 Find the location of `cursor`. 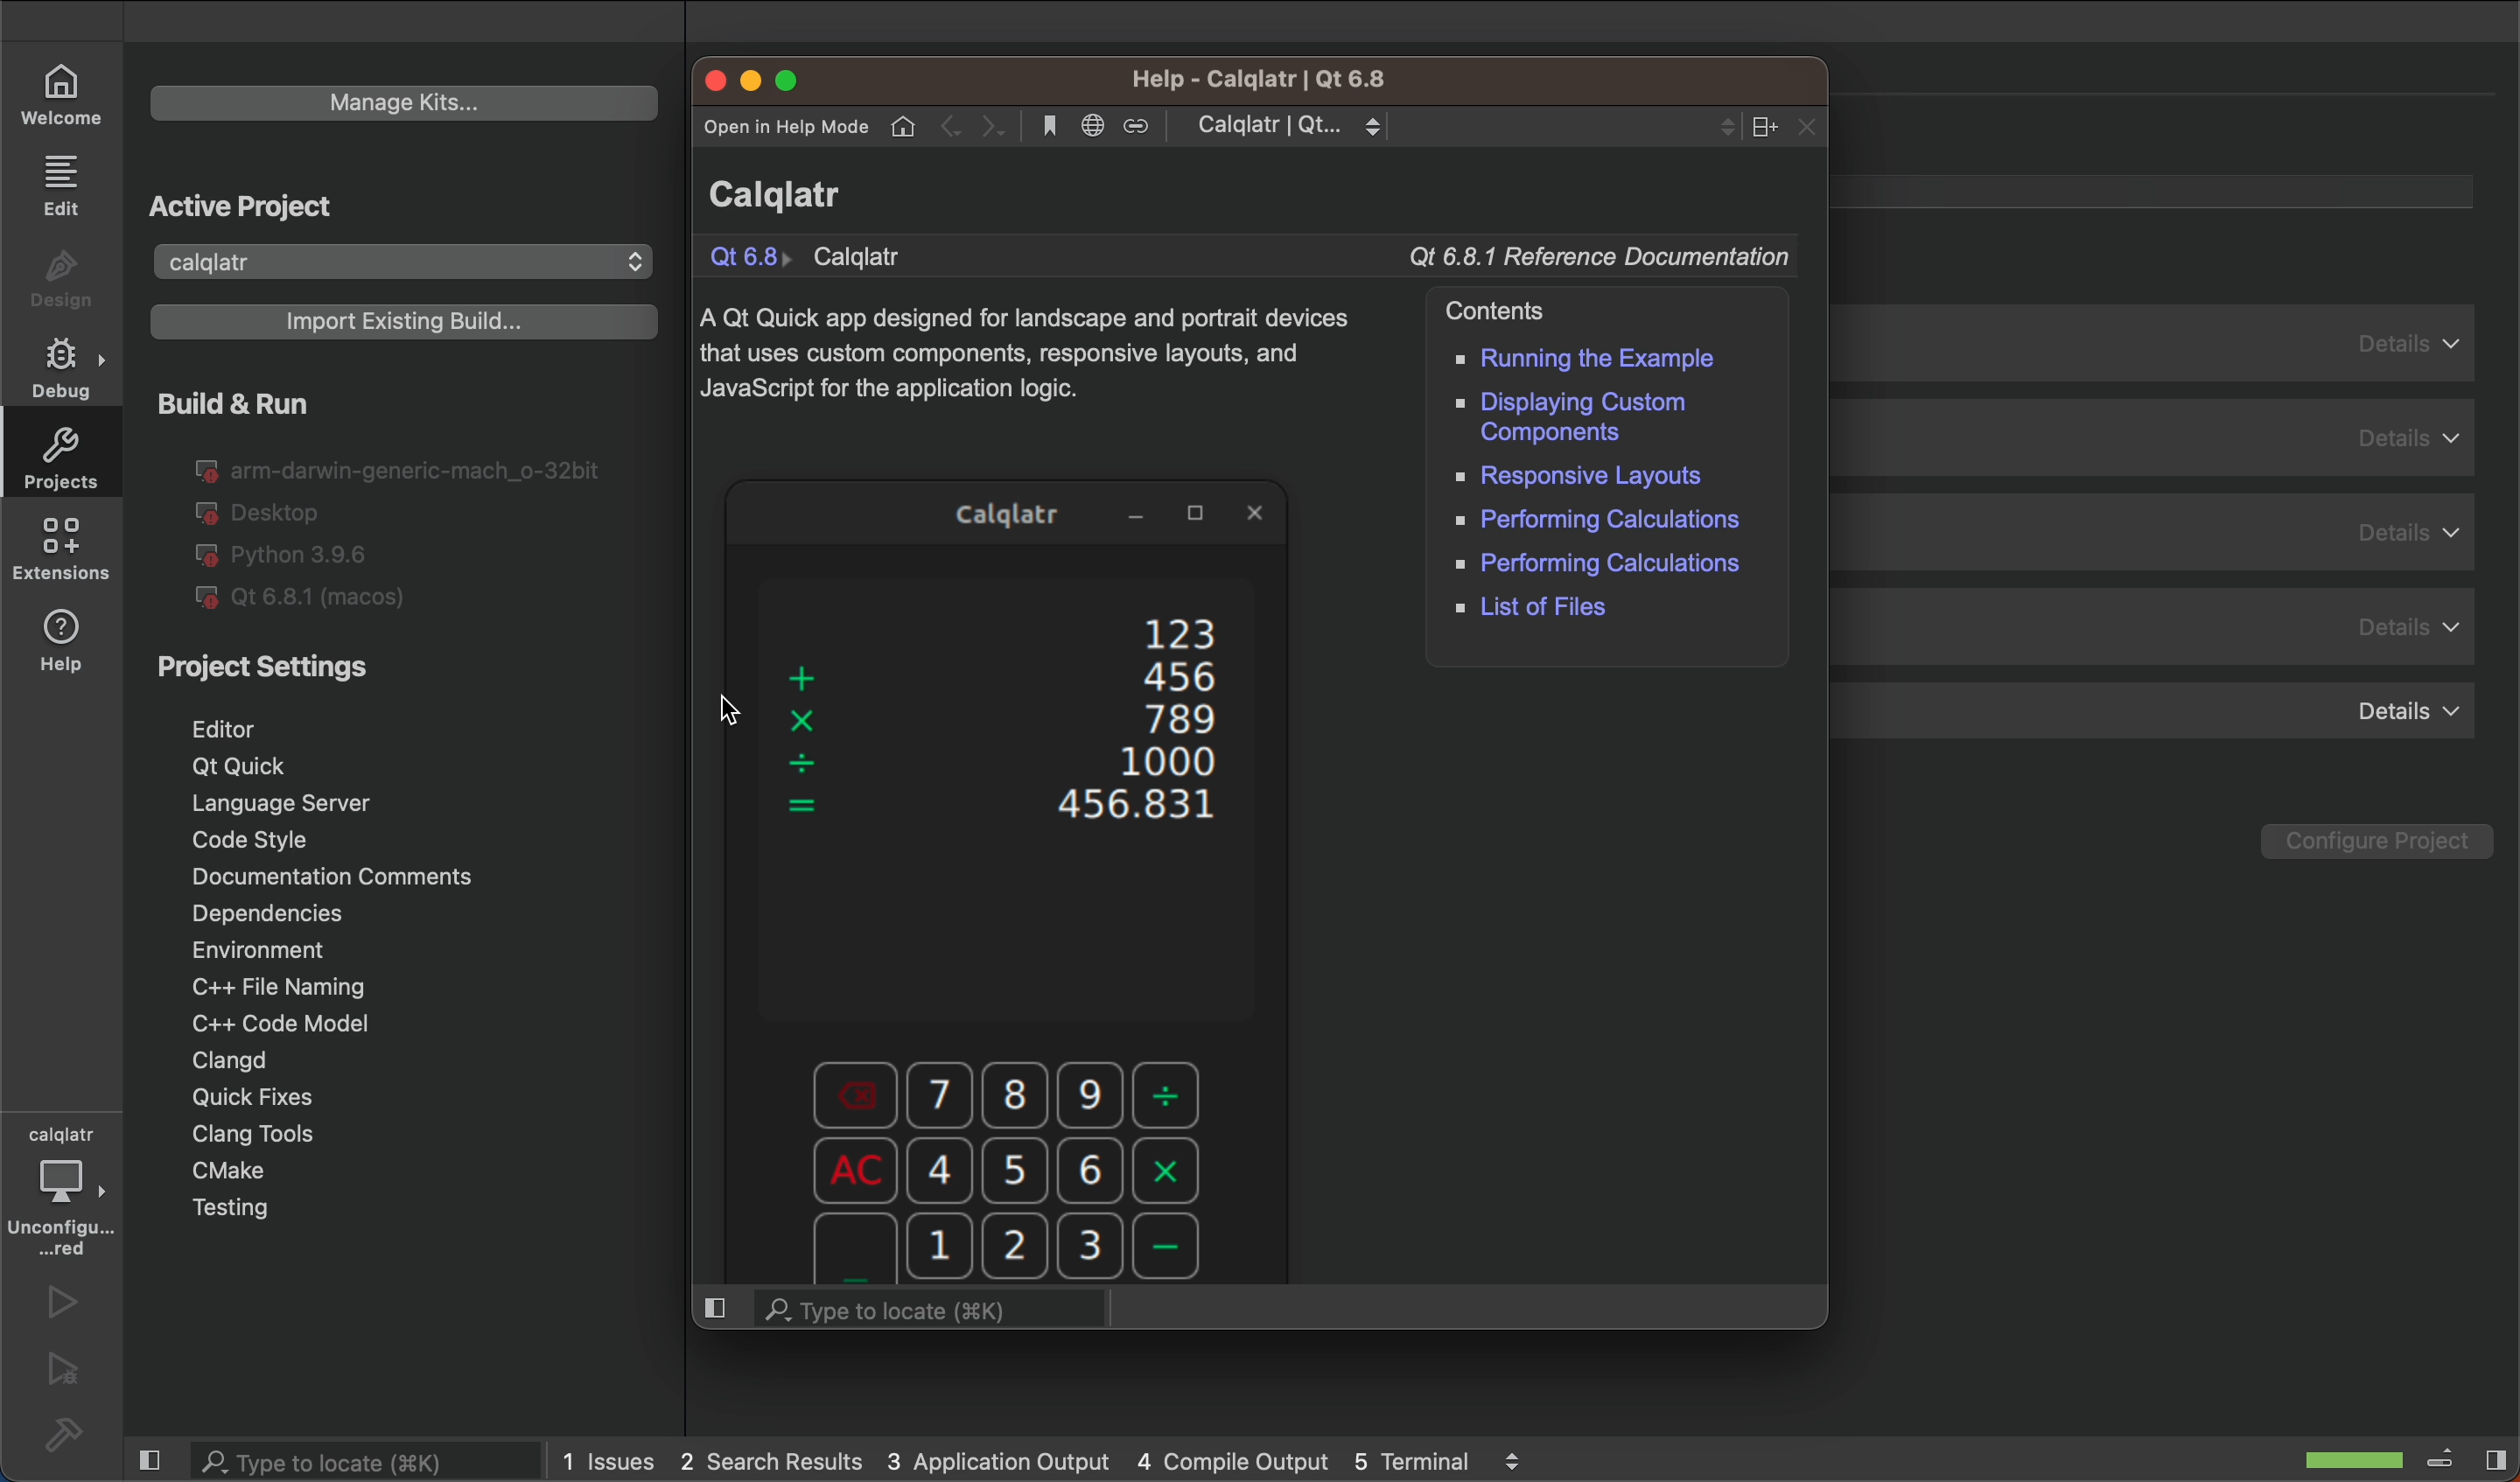

cursor is located at coordinates (750, 711).